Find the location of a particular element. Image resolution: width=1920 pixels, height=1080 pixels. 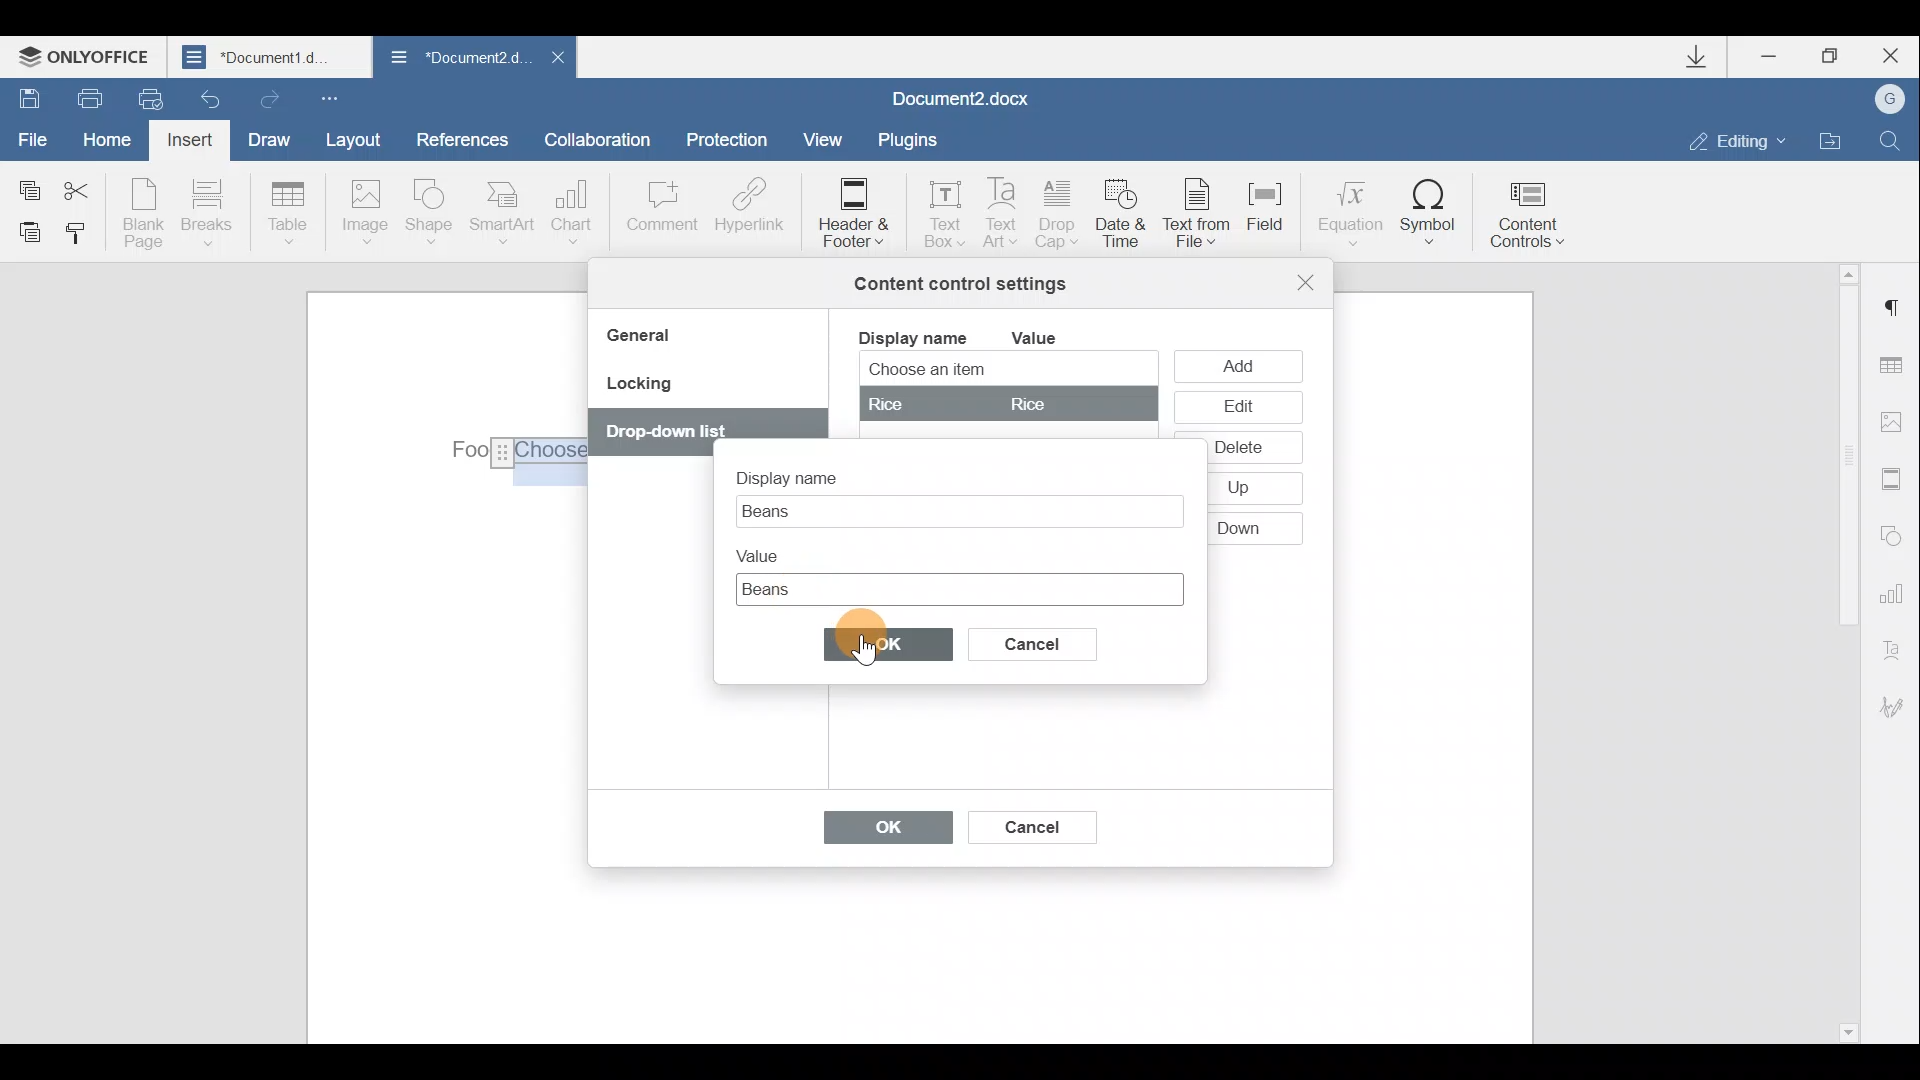

Breaks is located at coordinates (205, 218).